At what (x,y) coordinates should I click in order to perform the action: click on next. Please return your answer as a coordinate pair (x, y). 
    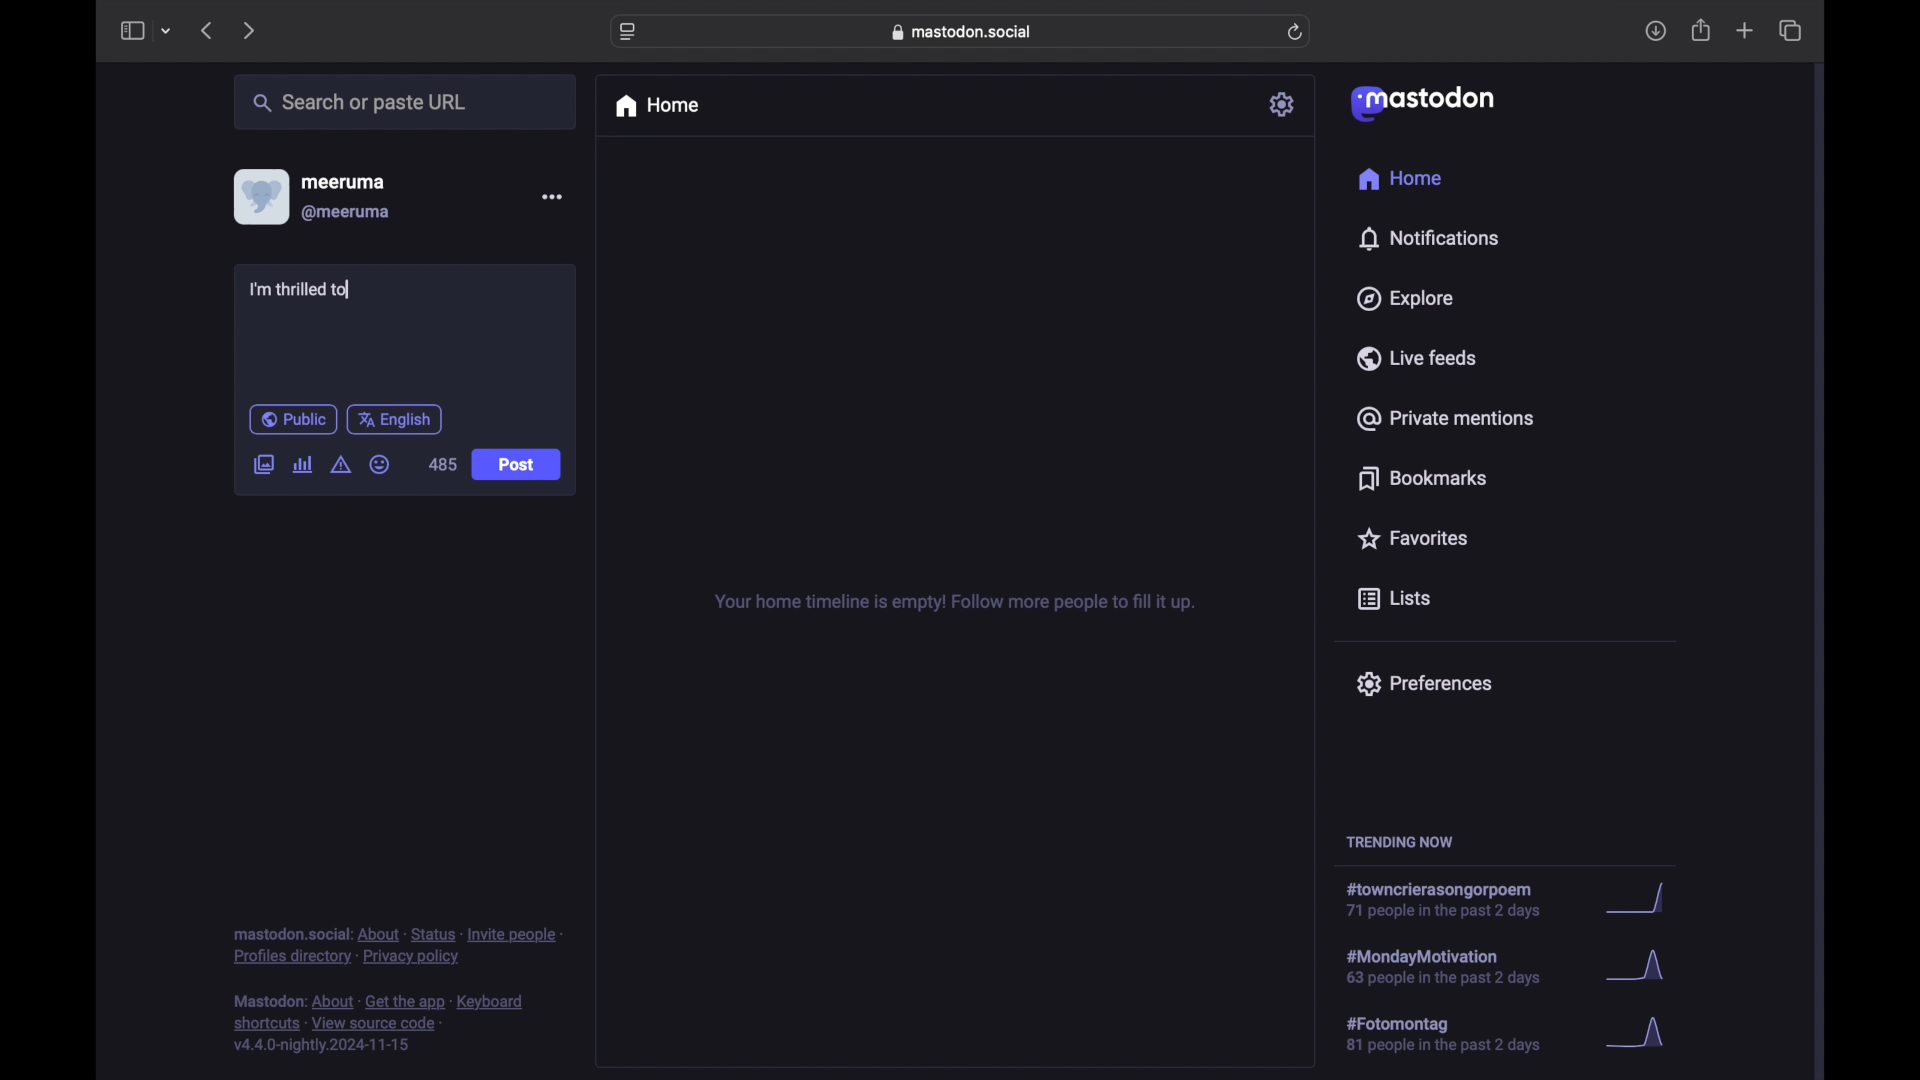
    Looking at the image, I should click on (248, 32).